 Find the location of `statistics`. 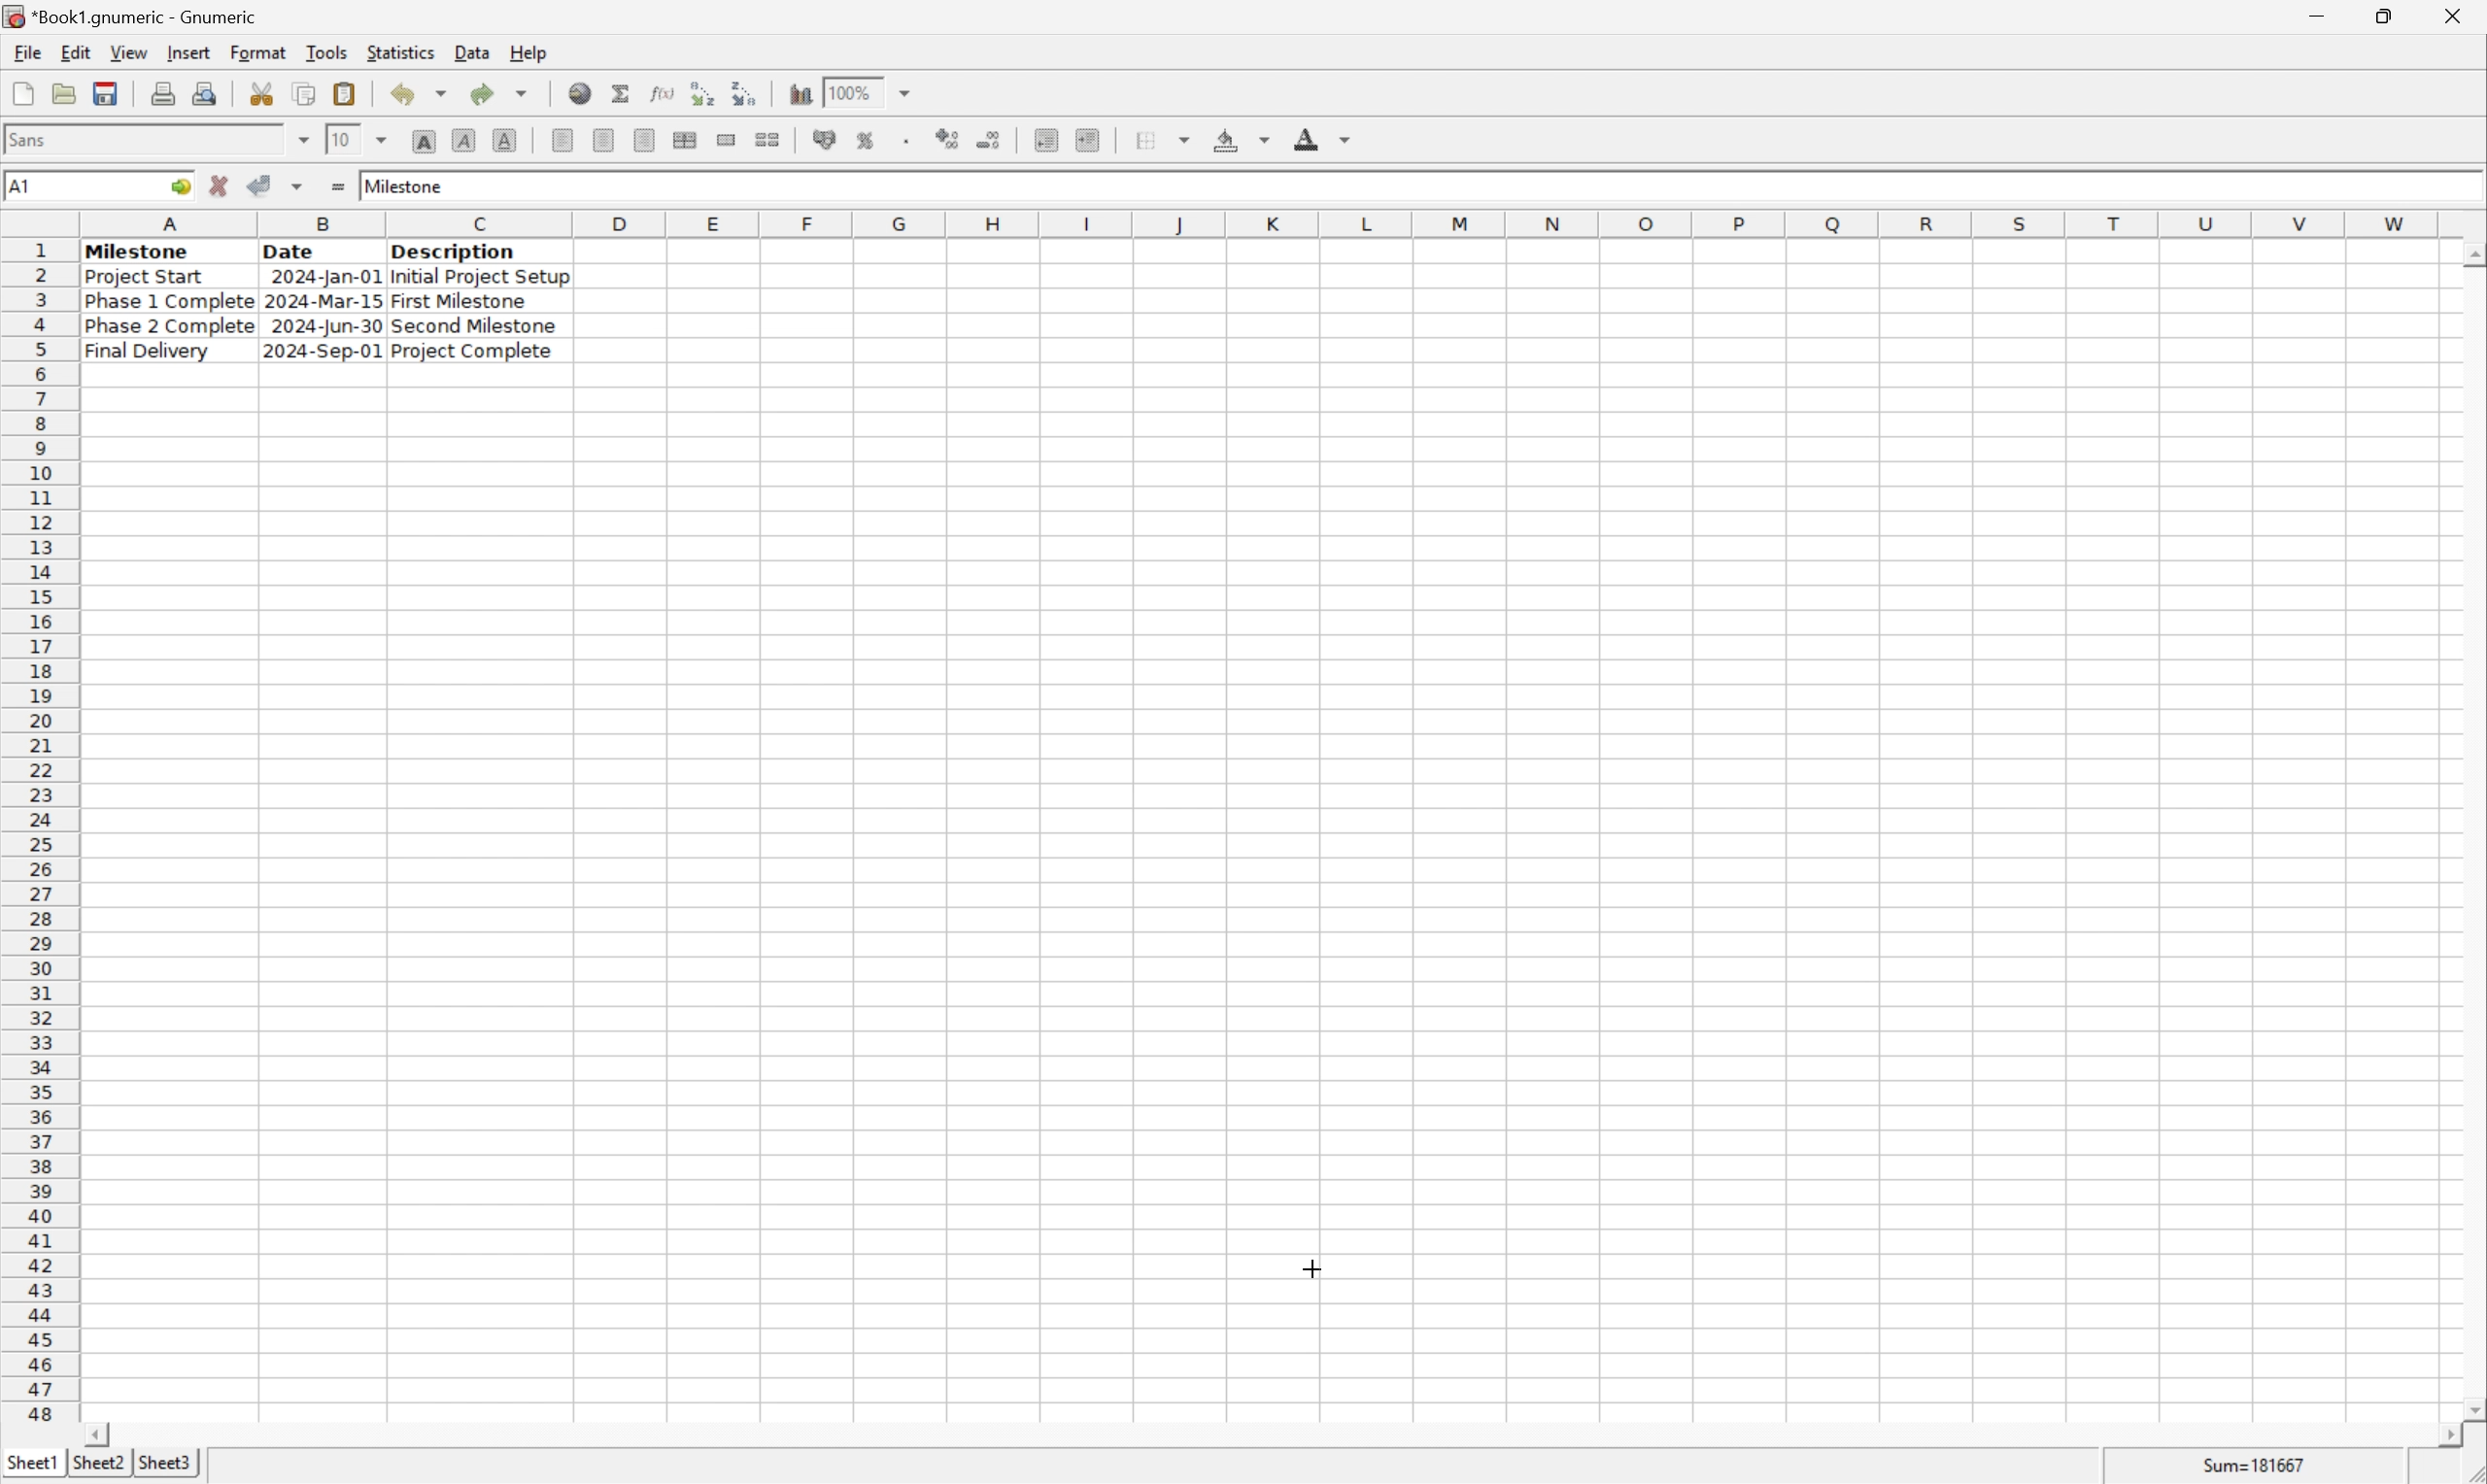

statistics is located at coordinates (403, 52).